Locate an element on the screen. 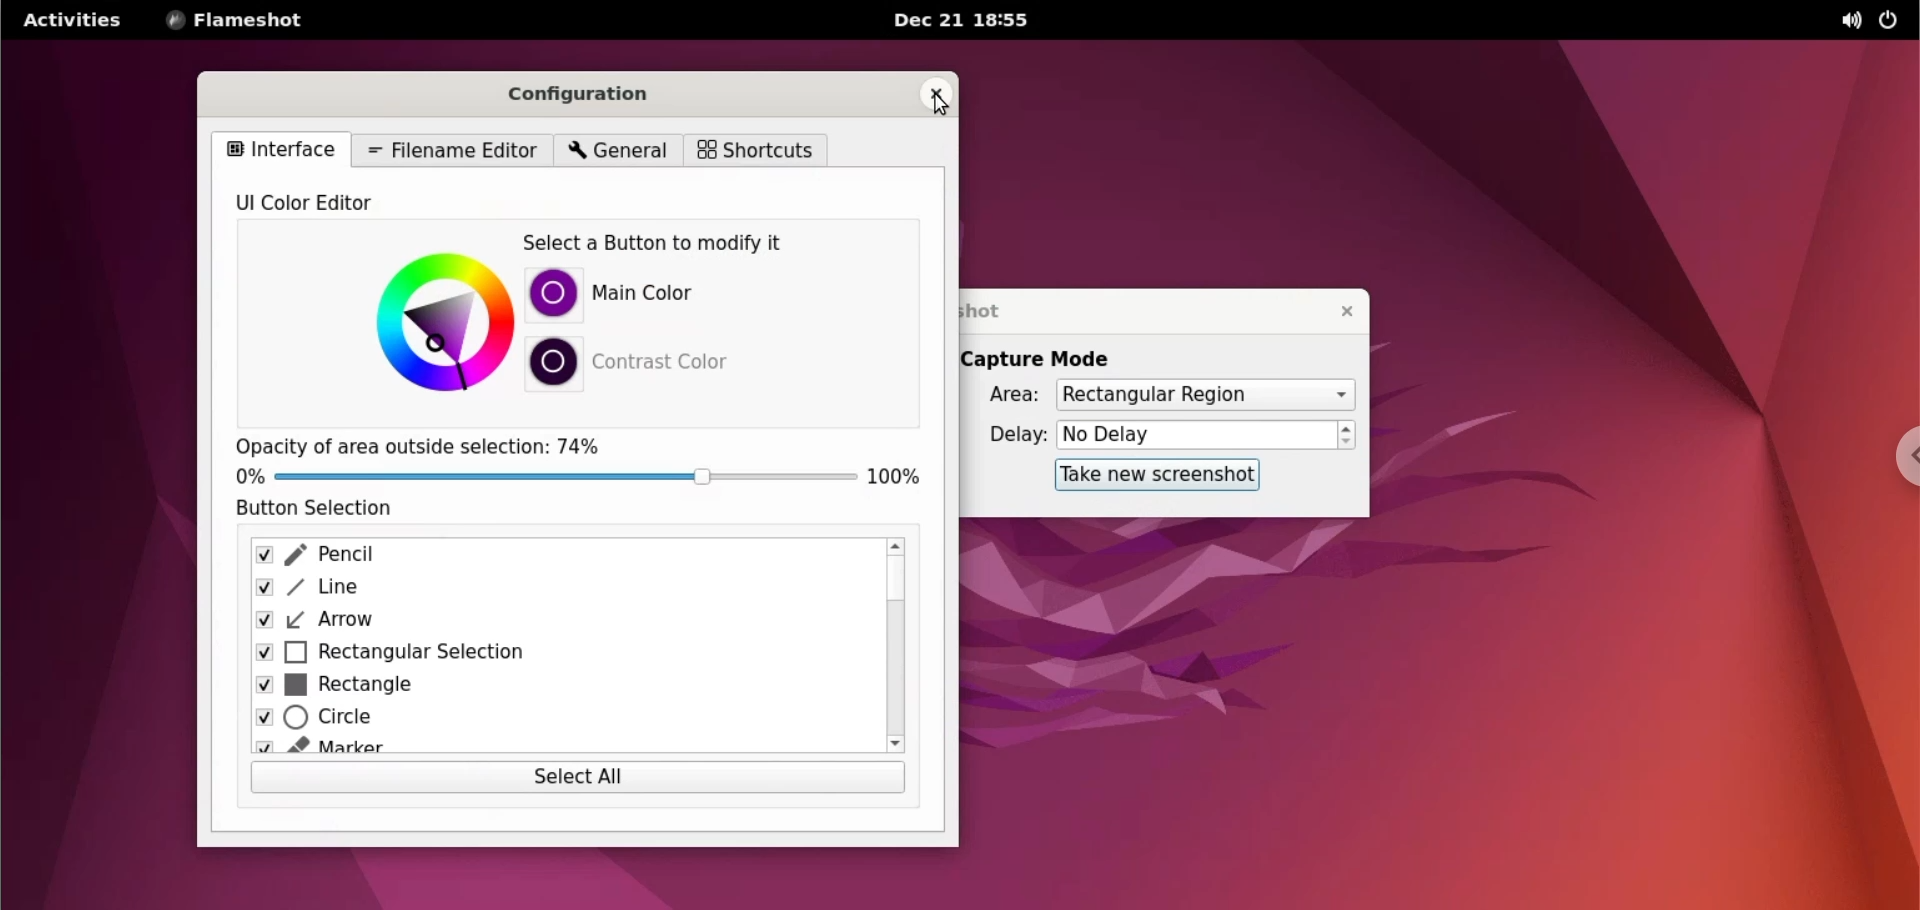  filename editor is located at coordinates (454, 149).